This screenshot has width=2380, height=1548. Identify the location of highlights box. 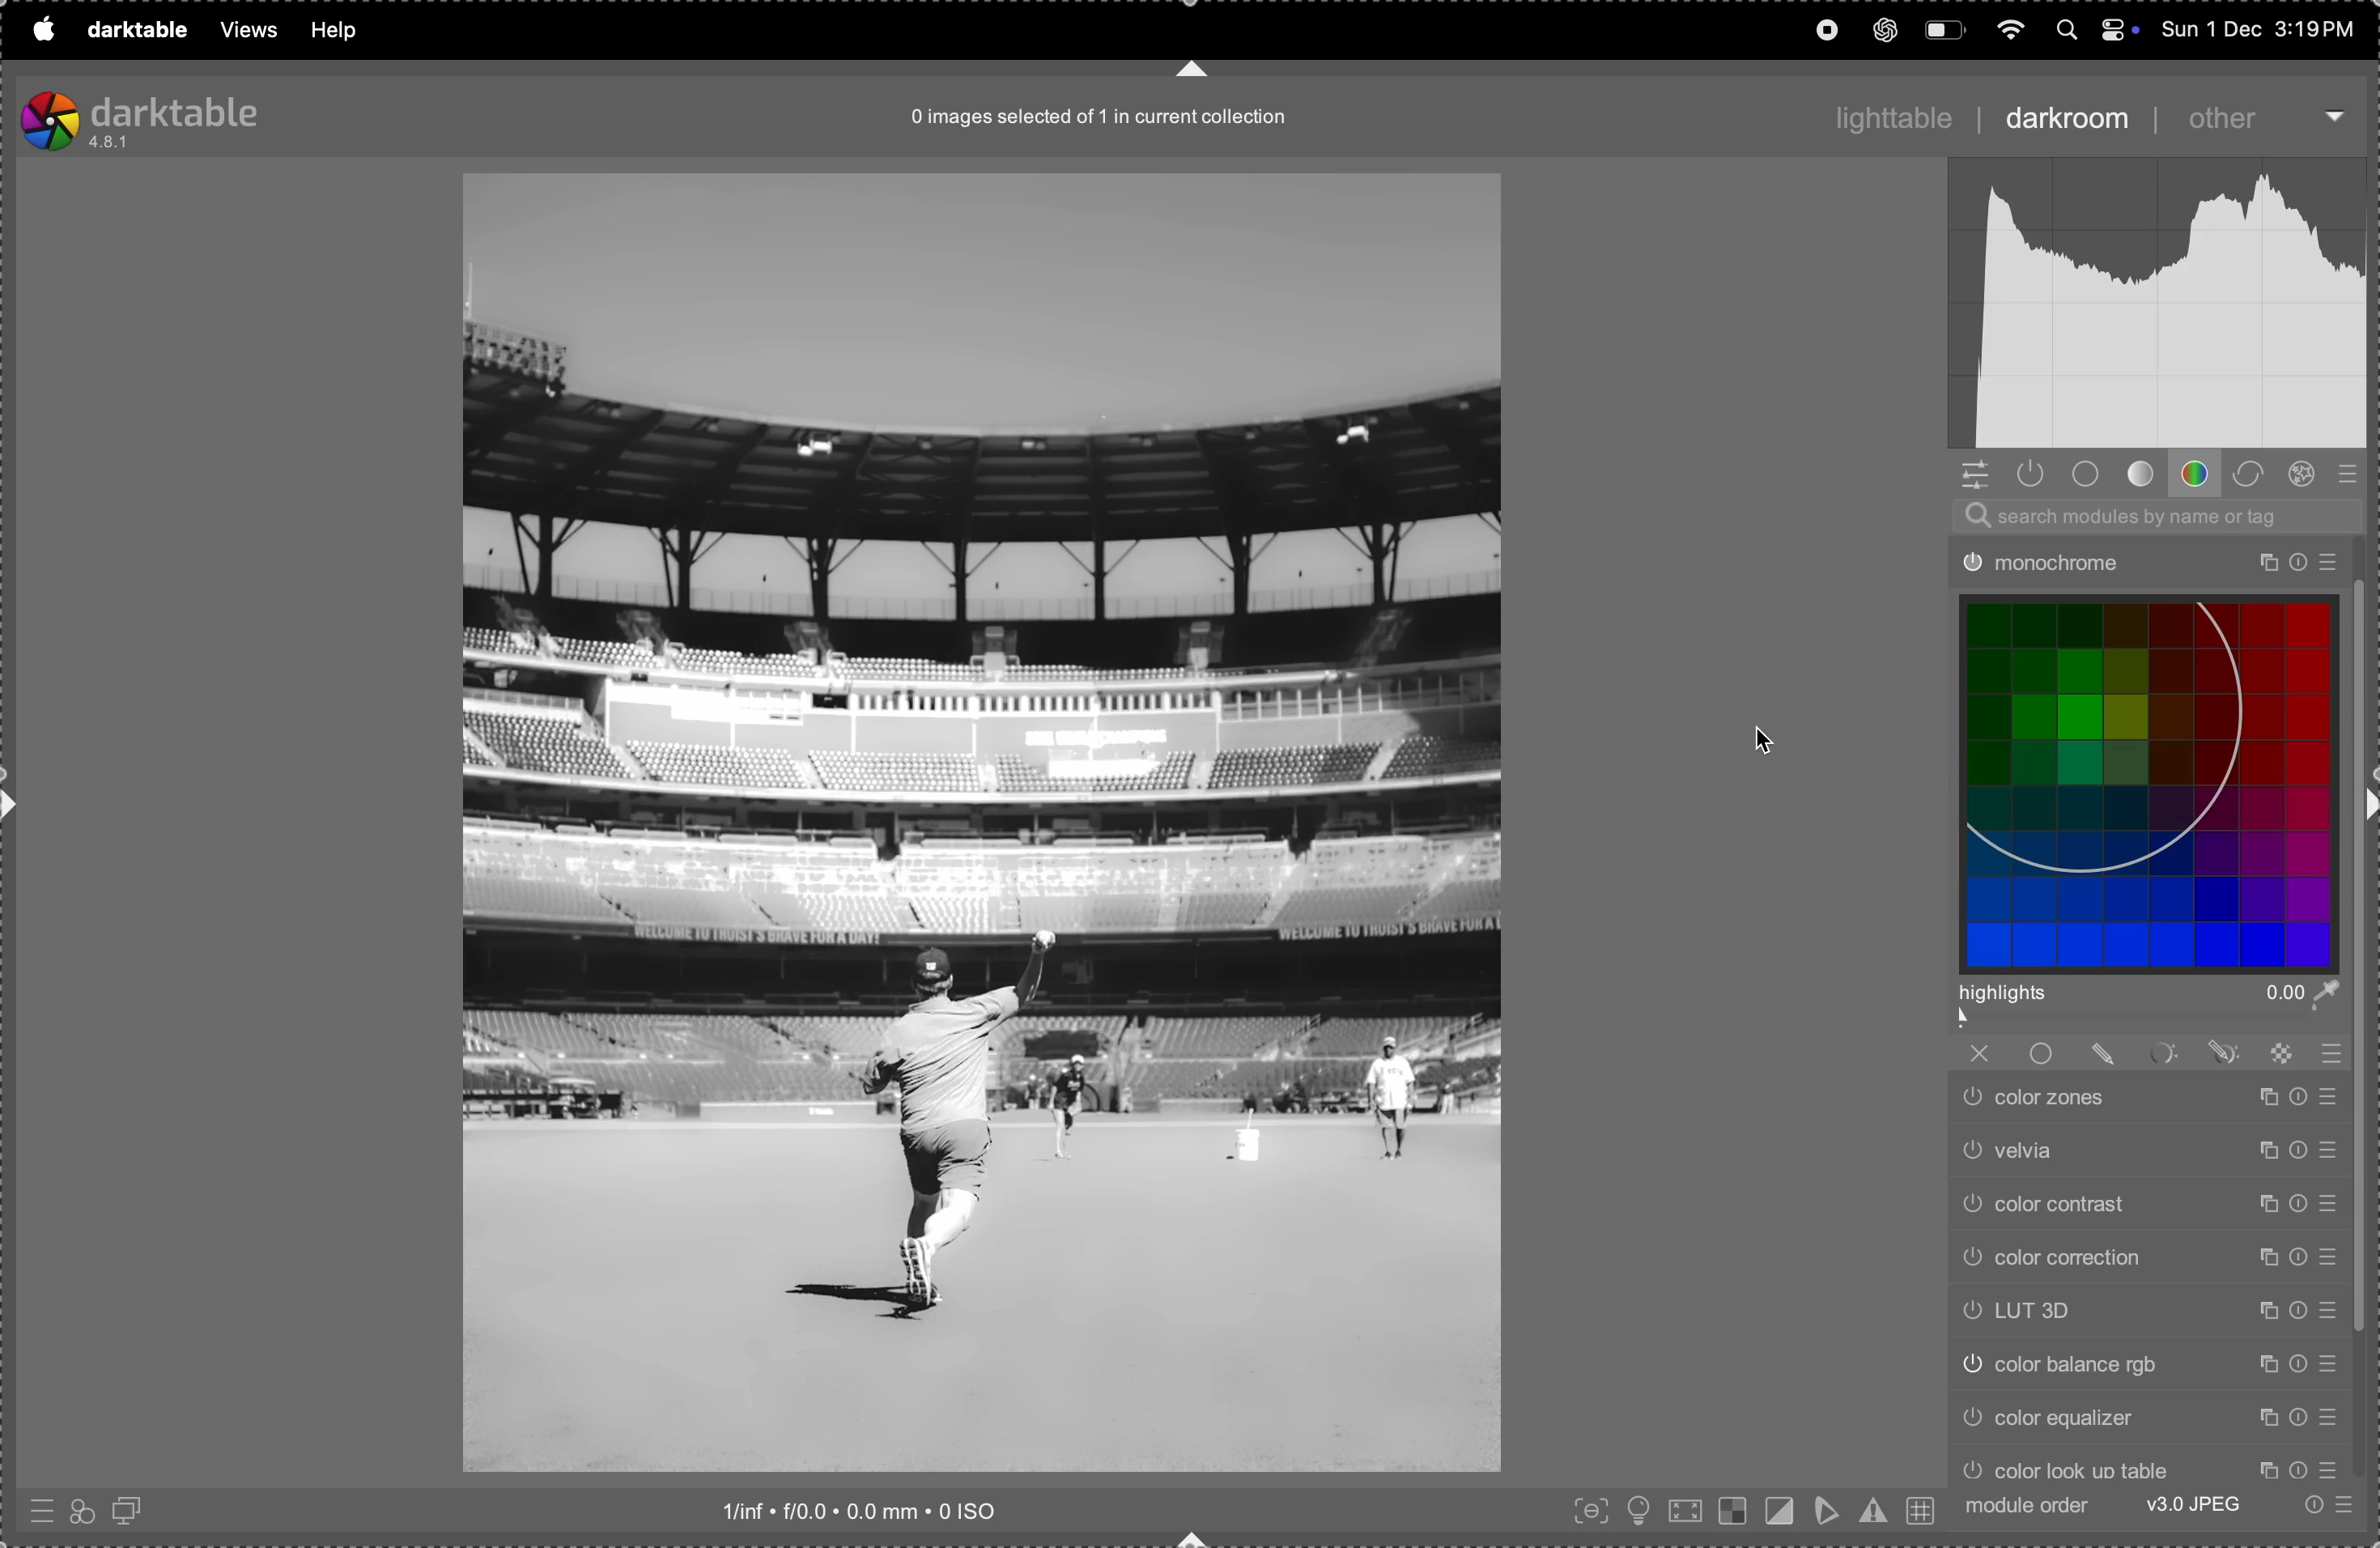
(2154, 1008).